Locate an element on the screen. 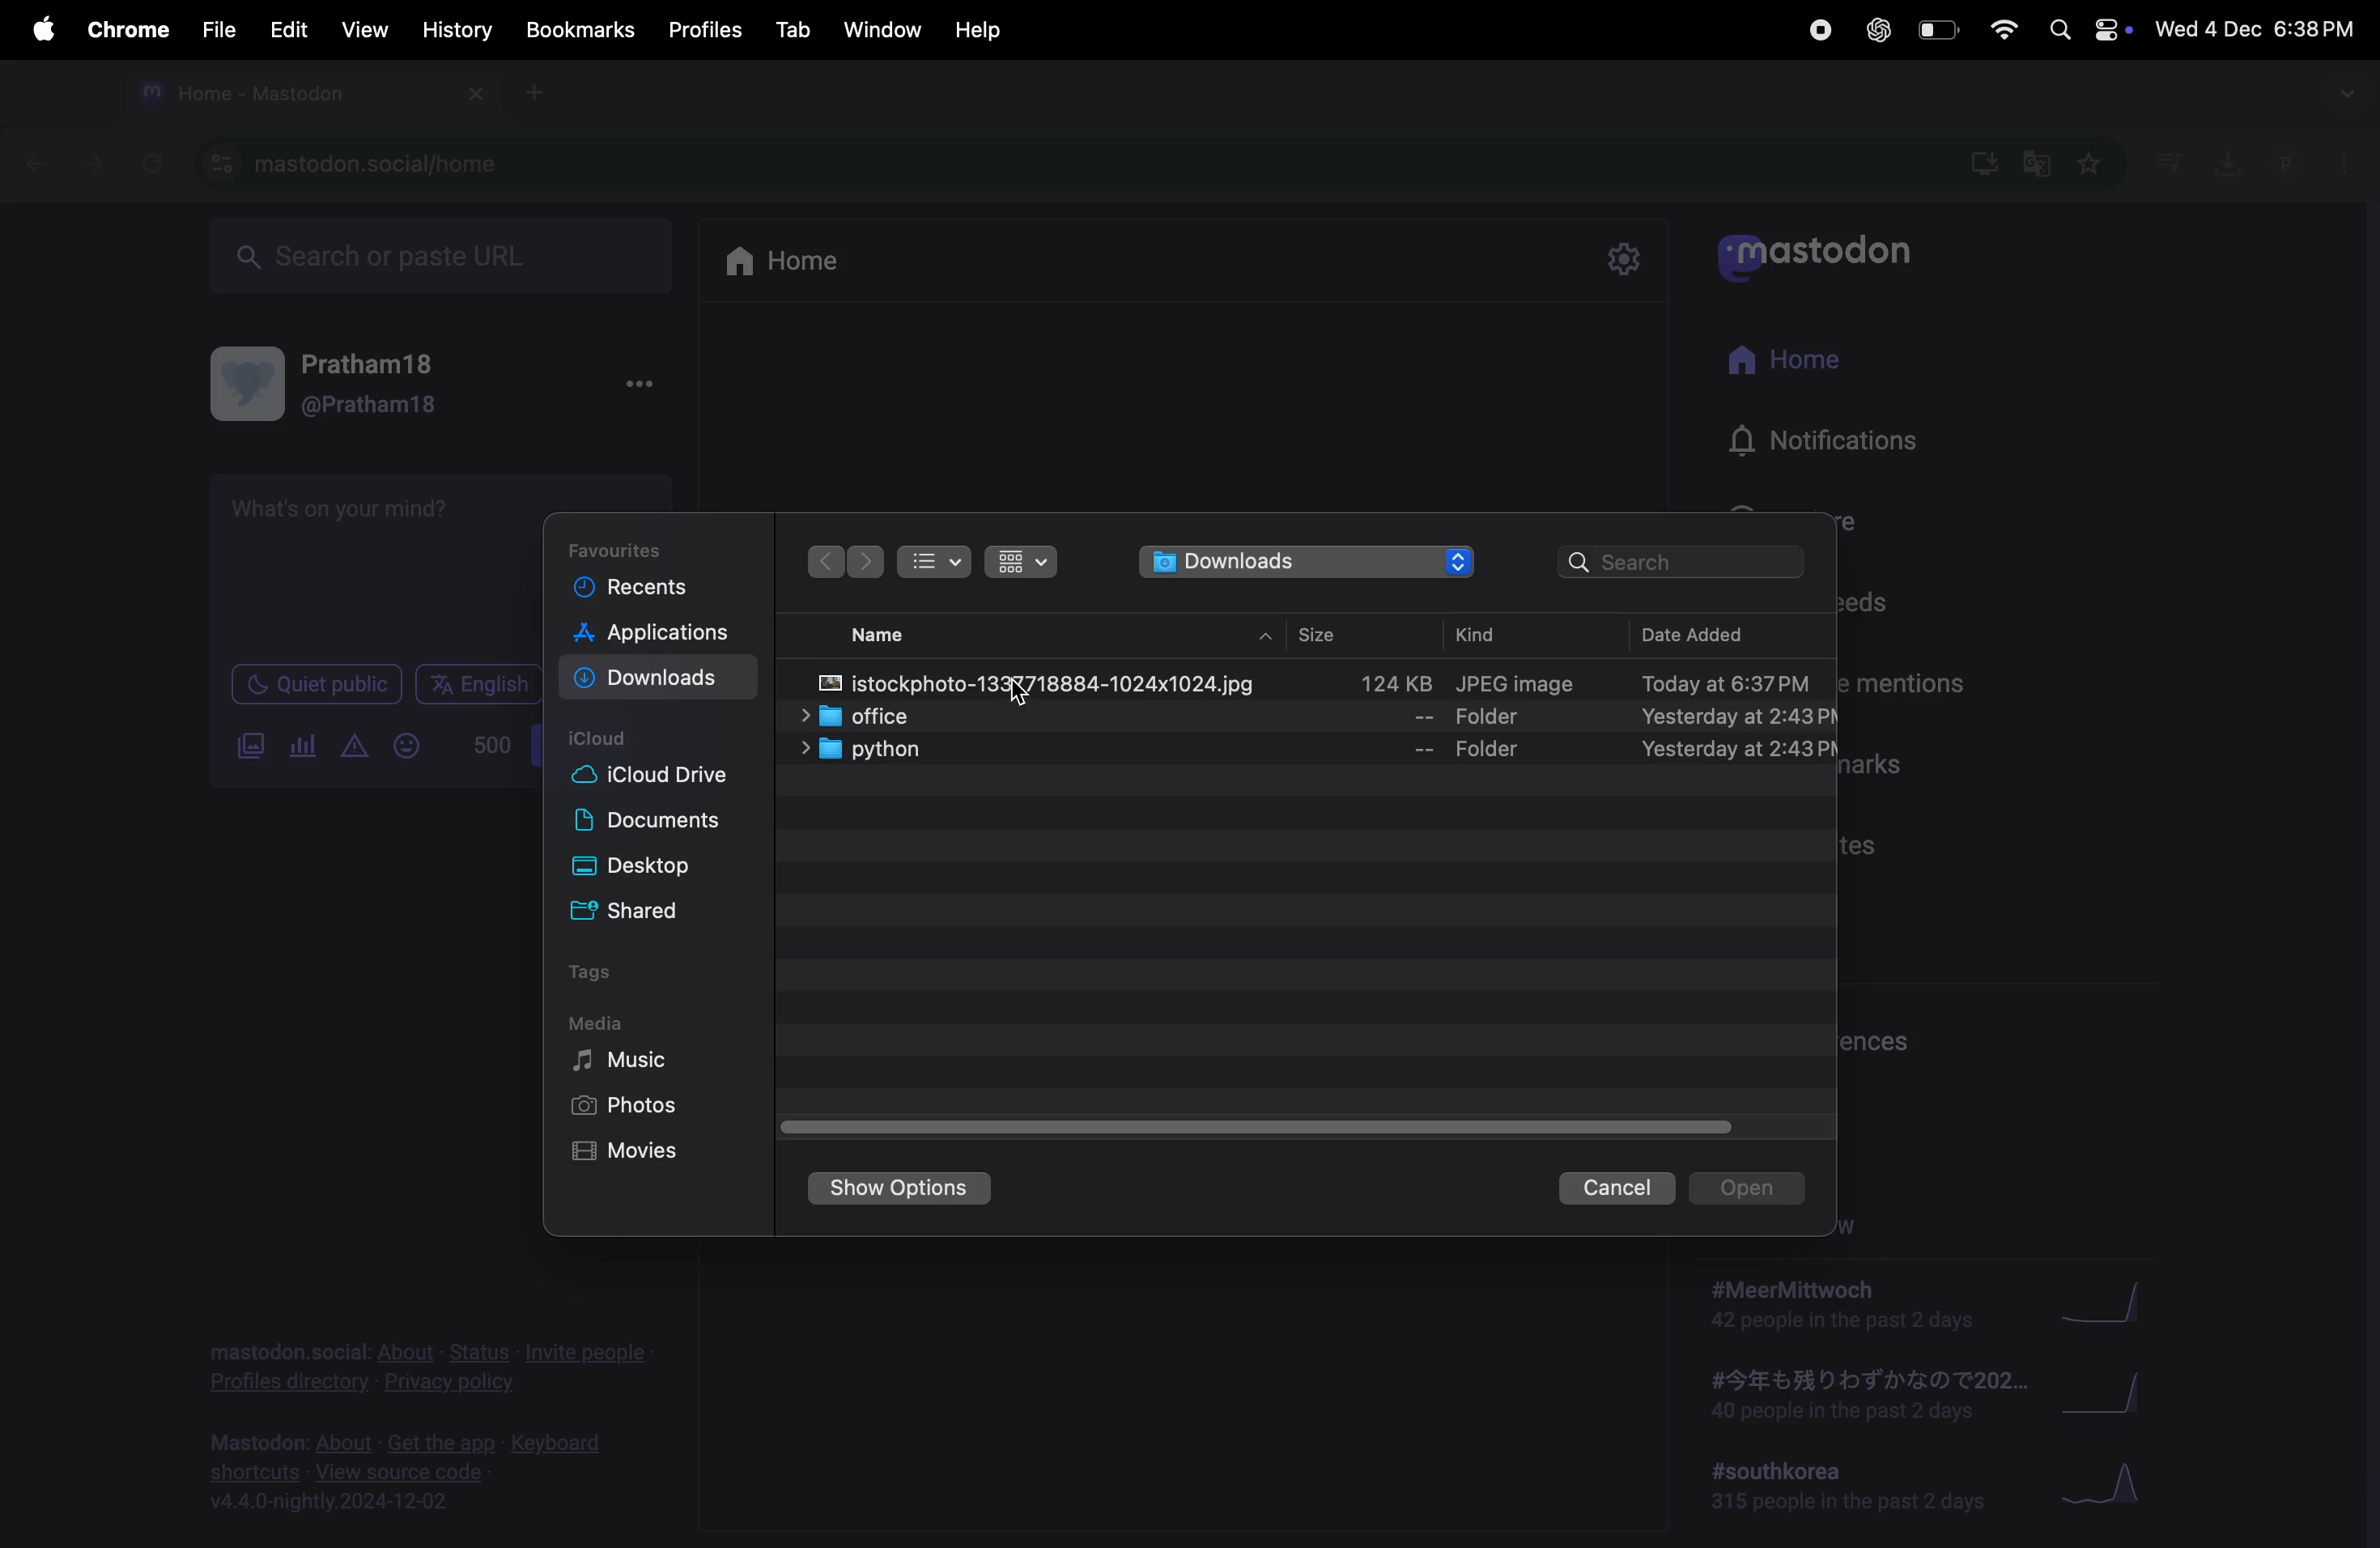 The height and width of the screenshot is (1548, 2380). shared is located at coordinates (670, 912).